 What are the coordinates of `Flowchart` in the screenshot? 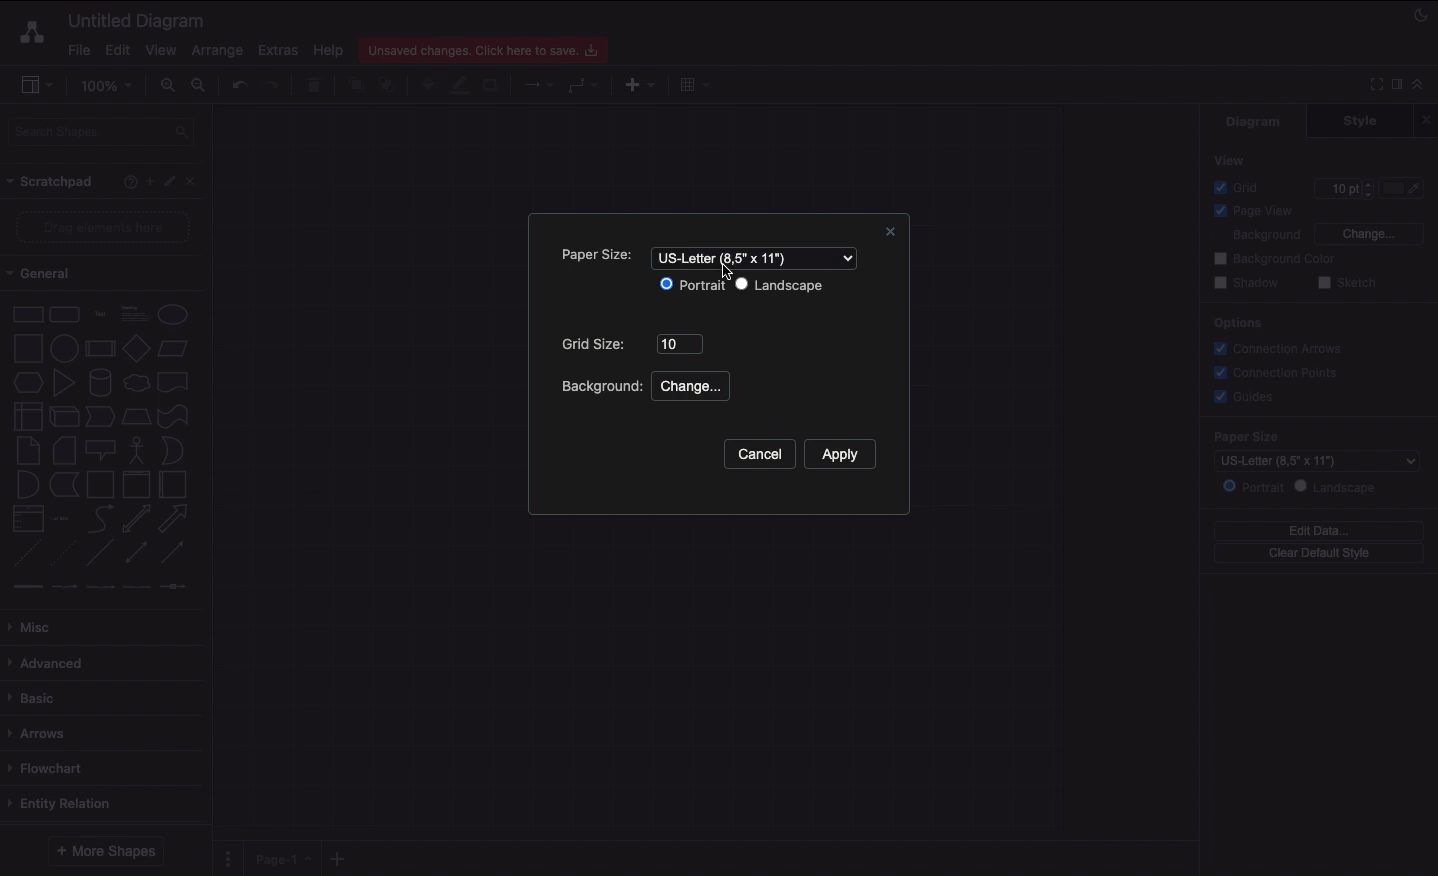 It's located at (49, 768).